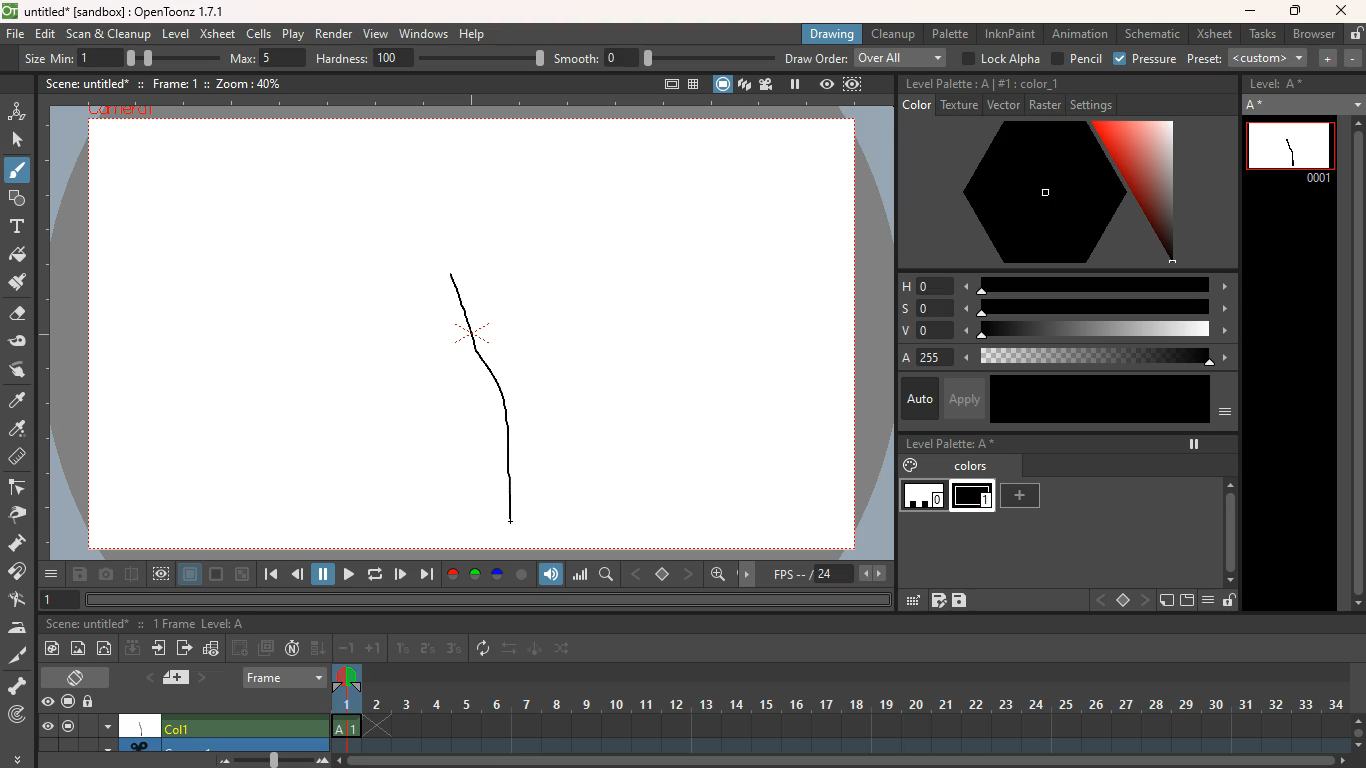  What do you see at coordinates (15, 654) in the screenshot?
I see `cut` at bounding box center [15, 654].